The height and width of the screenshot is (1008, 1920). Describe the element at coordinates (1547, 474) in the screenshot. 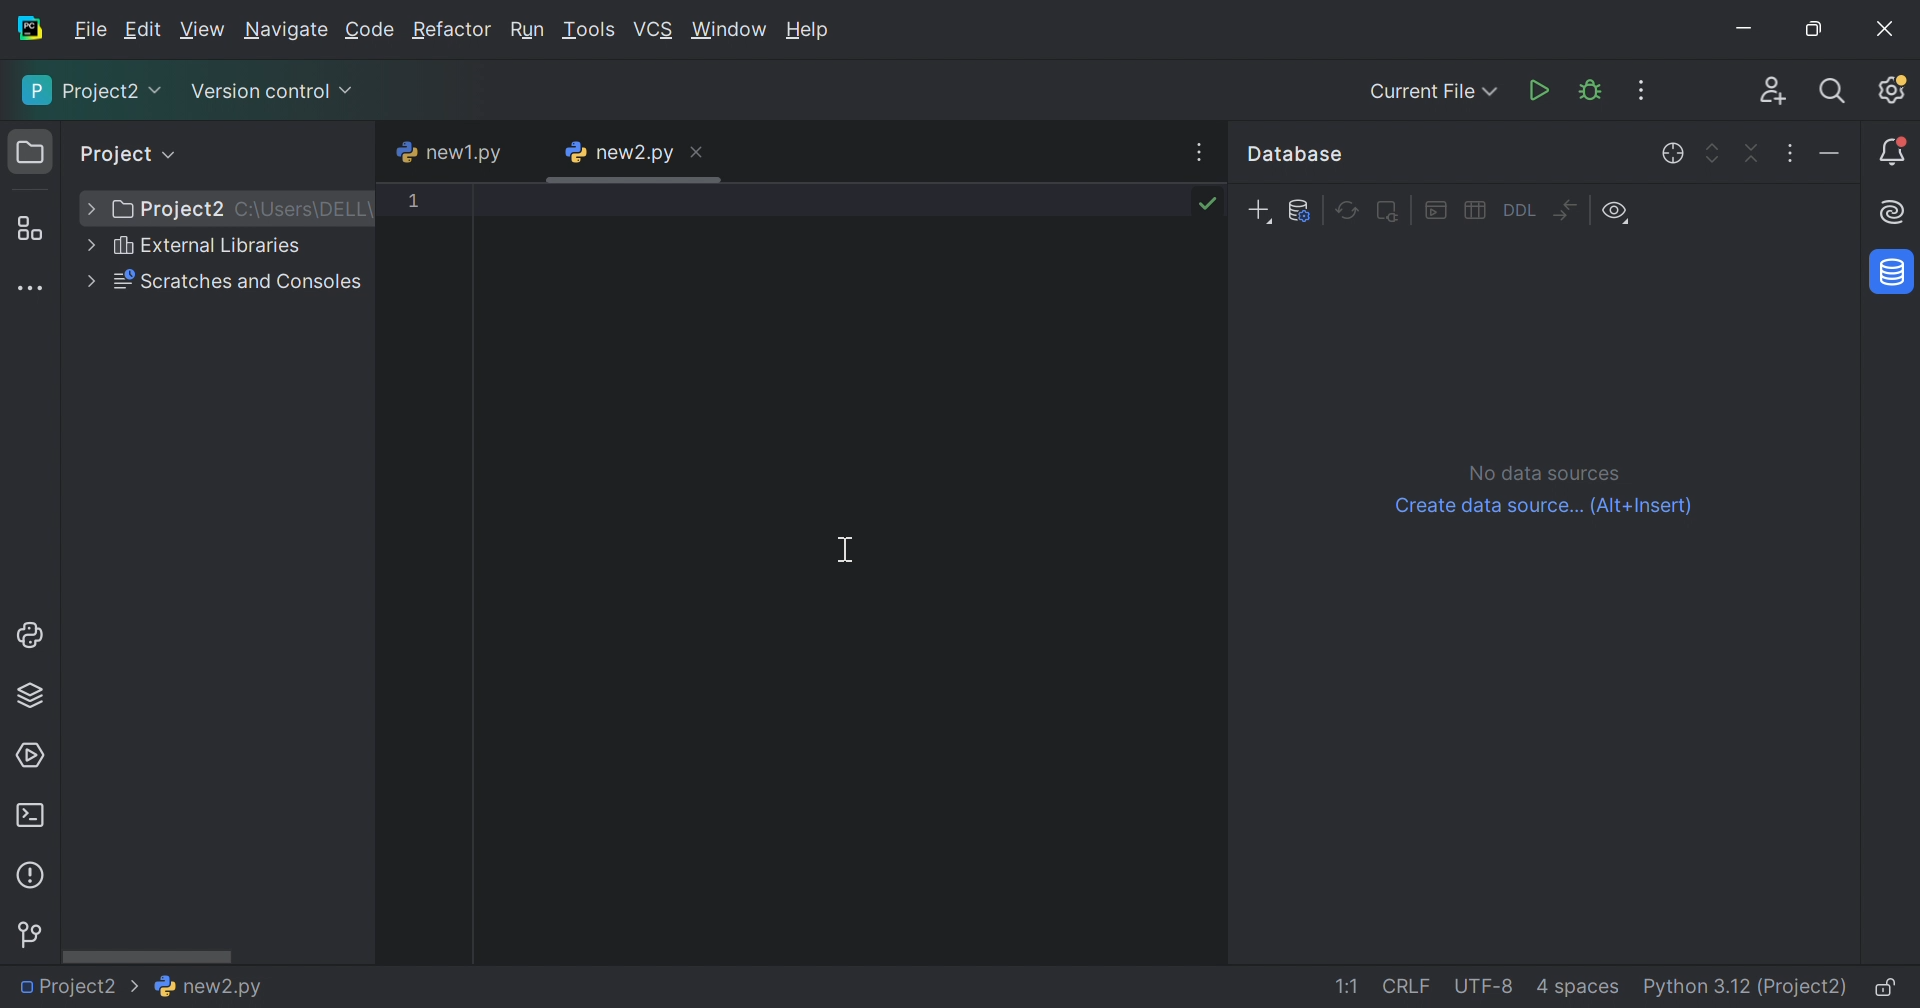

I see `No data sources` at that location.